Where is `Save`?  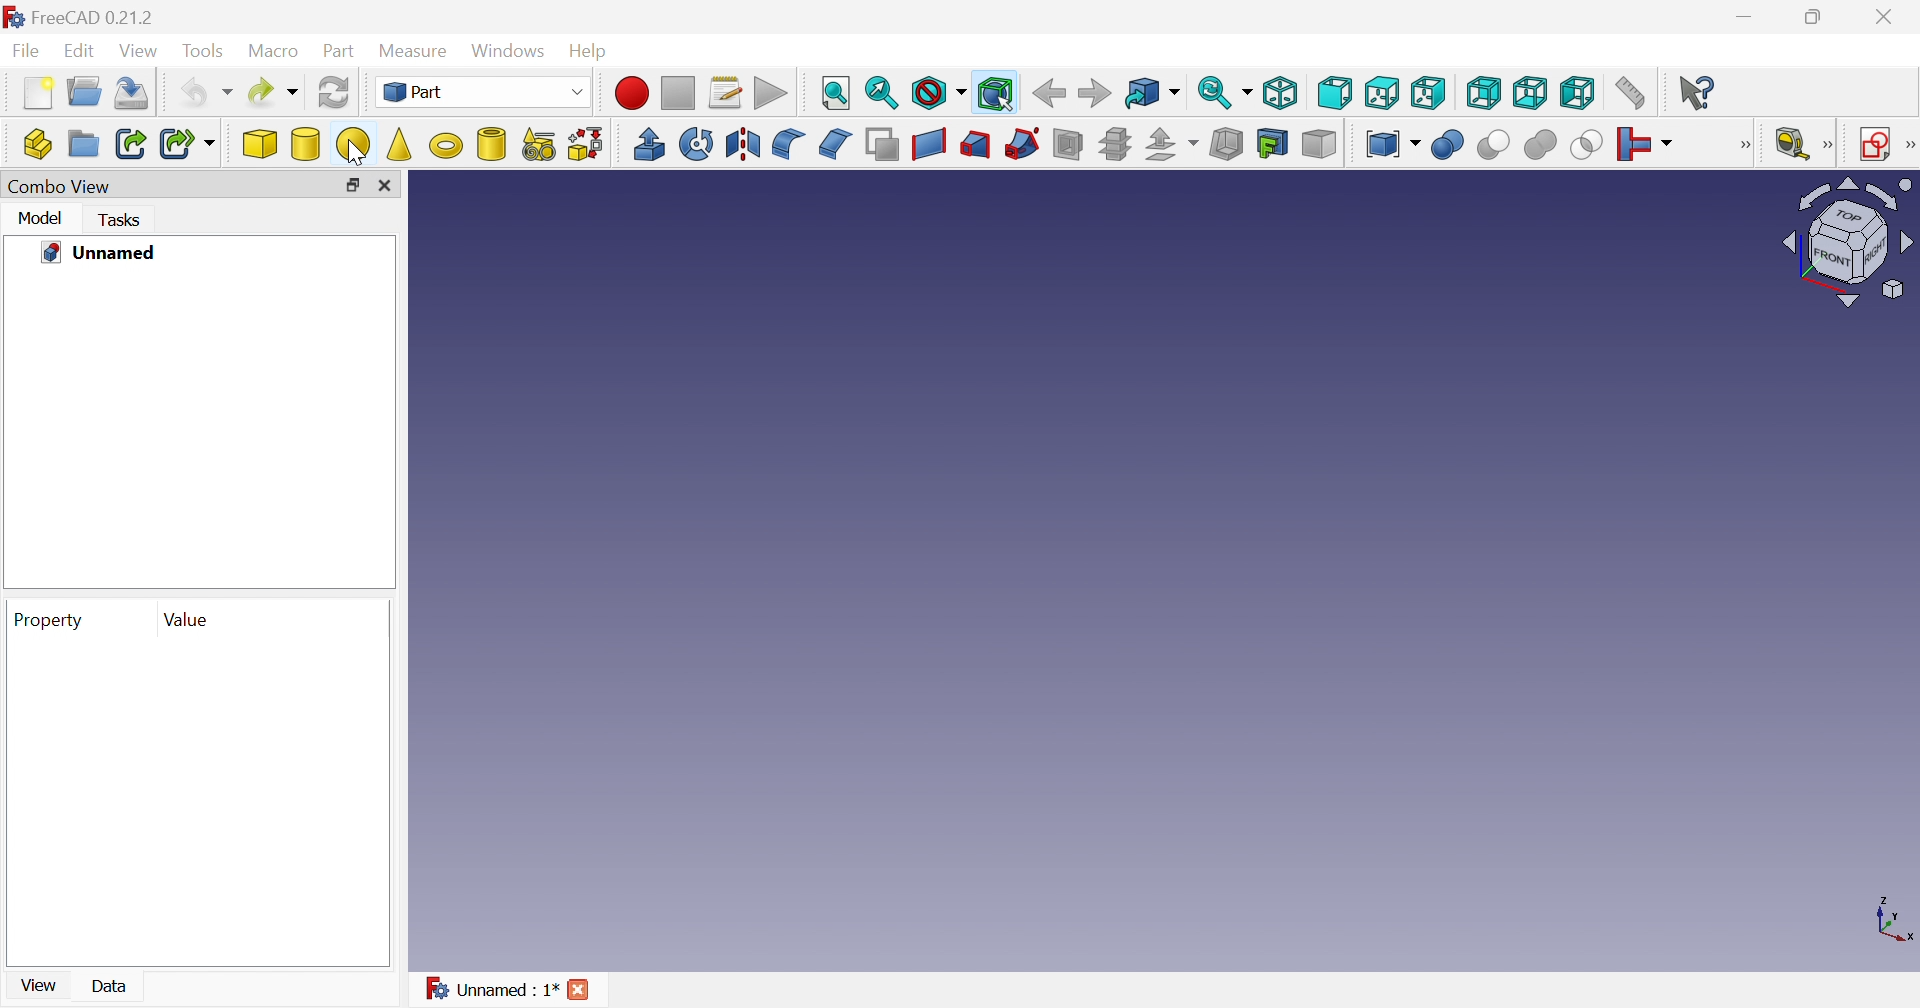
Save is located at coordinates (133, 94).